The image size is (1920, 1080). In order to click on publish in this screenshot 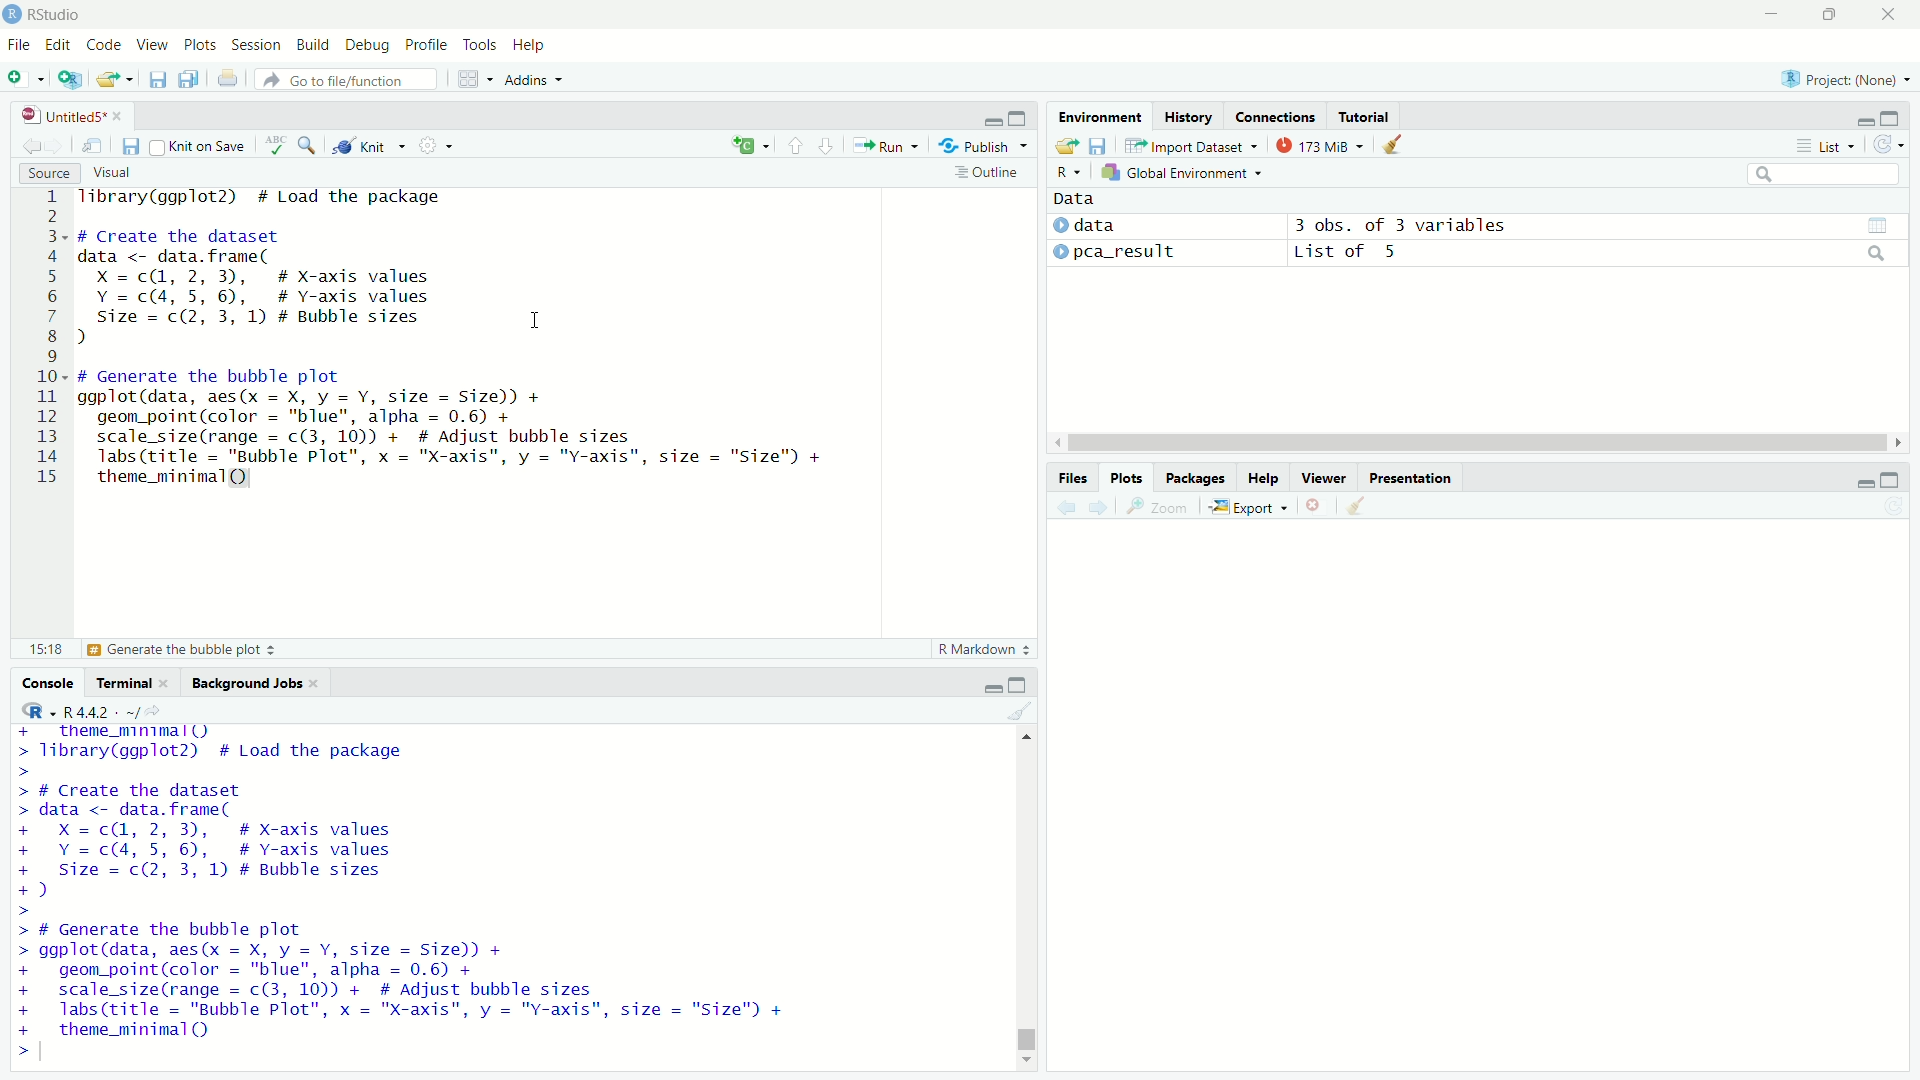, I will do `click(982, 144)`.